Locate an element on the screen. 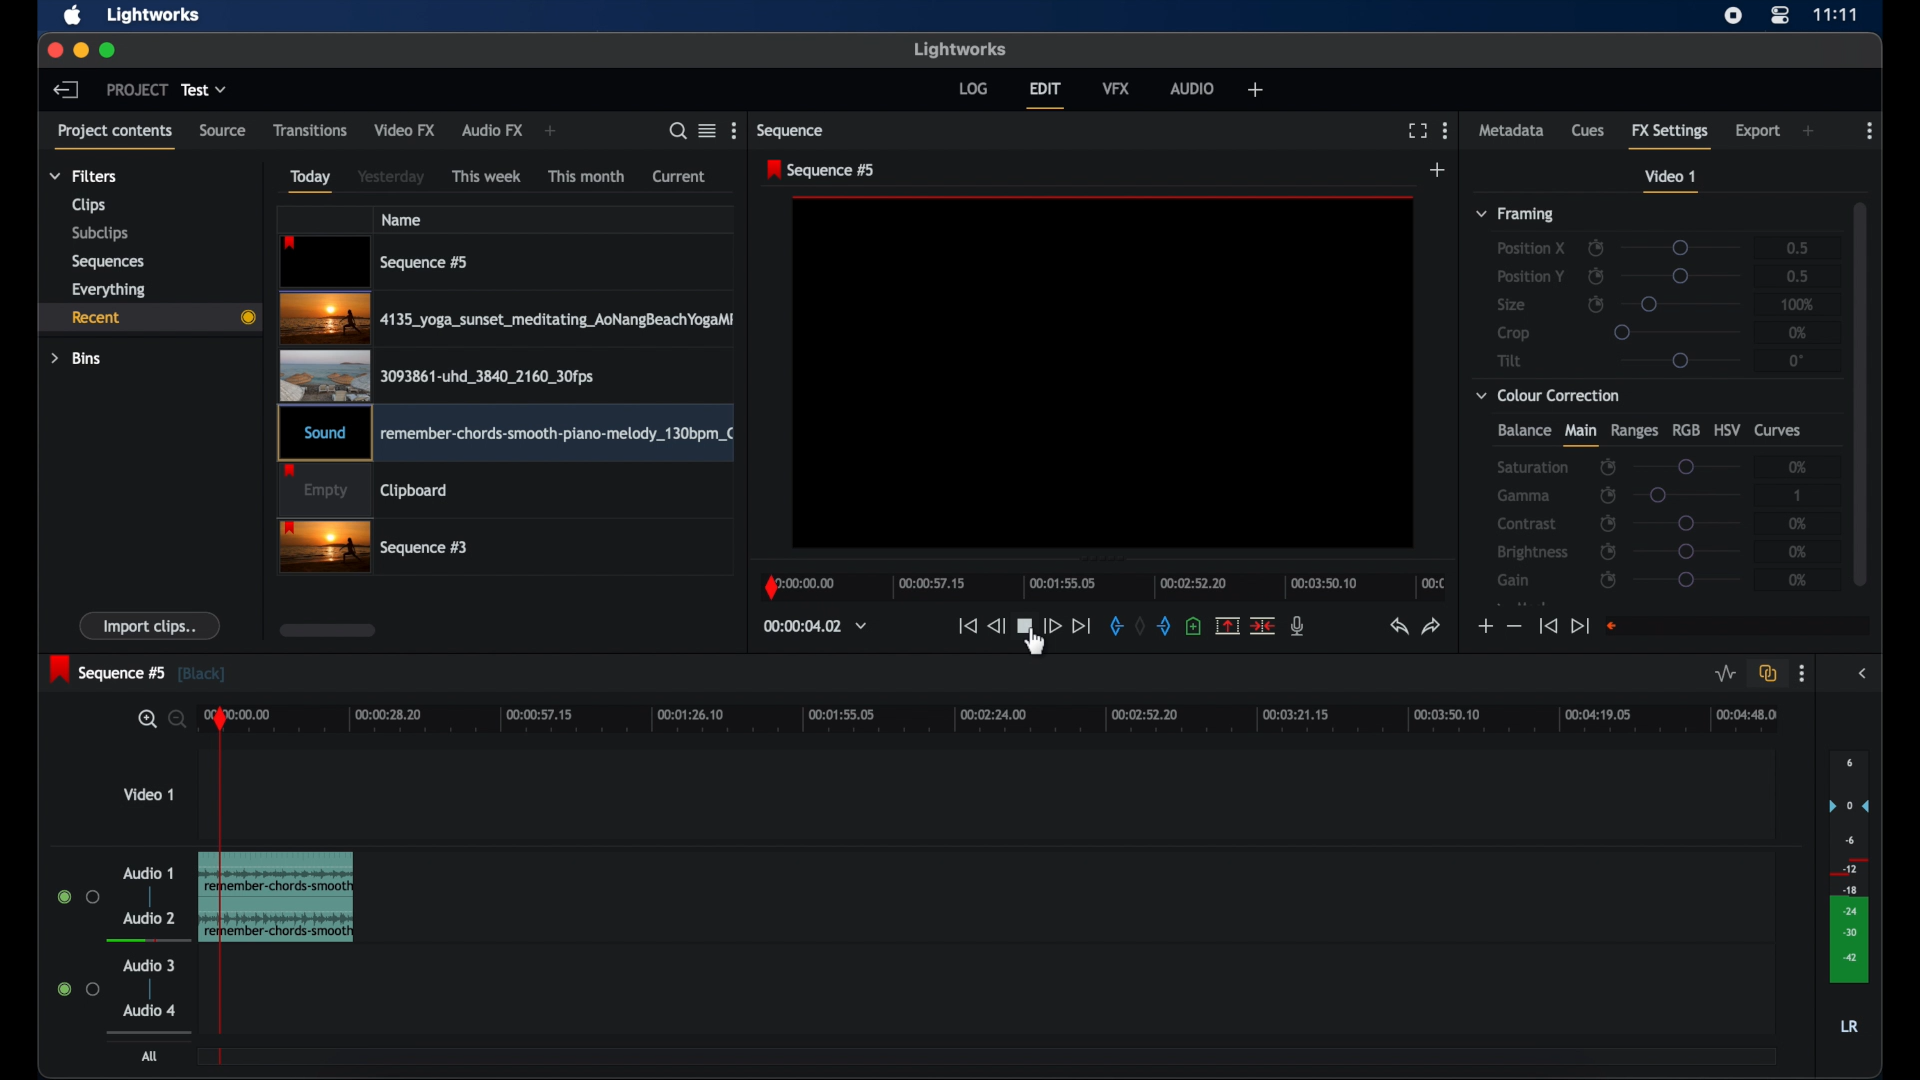 This screenshot has width=1920, height=1080. maximize is located at coordinates (108, 51).